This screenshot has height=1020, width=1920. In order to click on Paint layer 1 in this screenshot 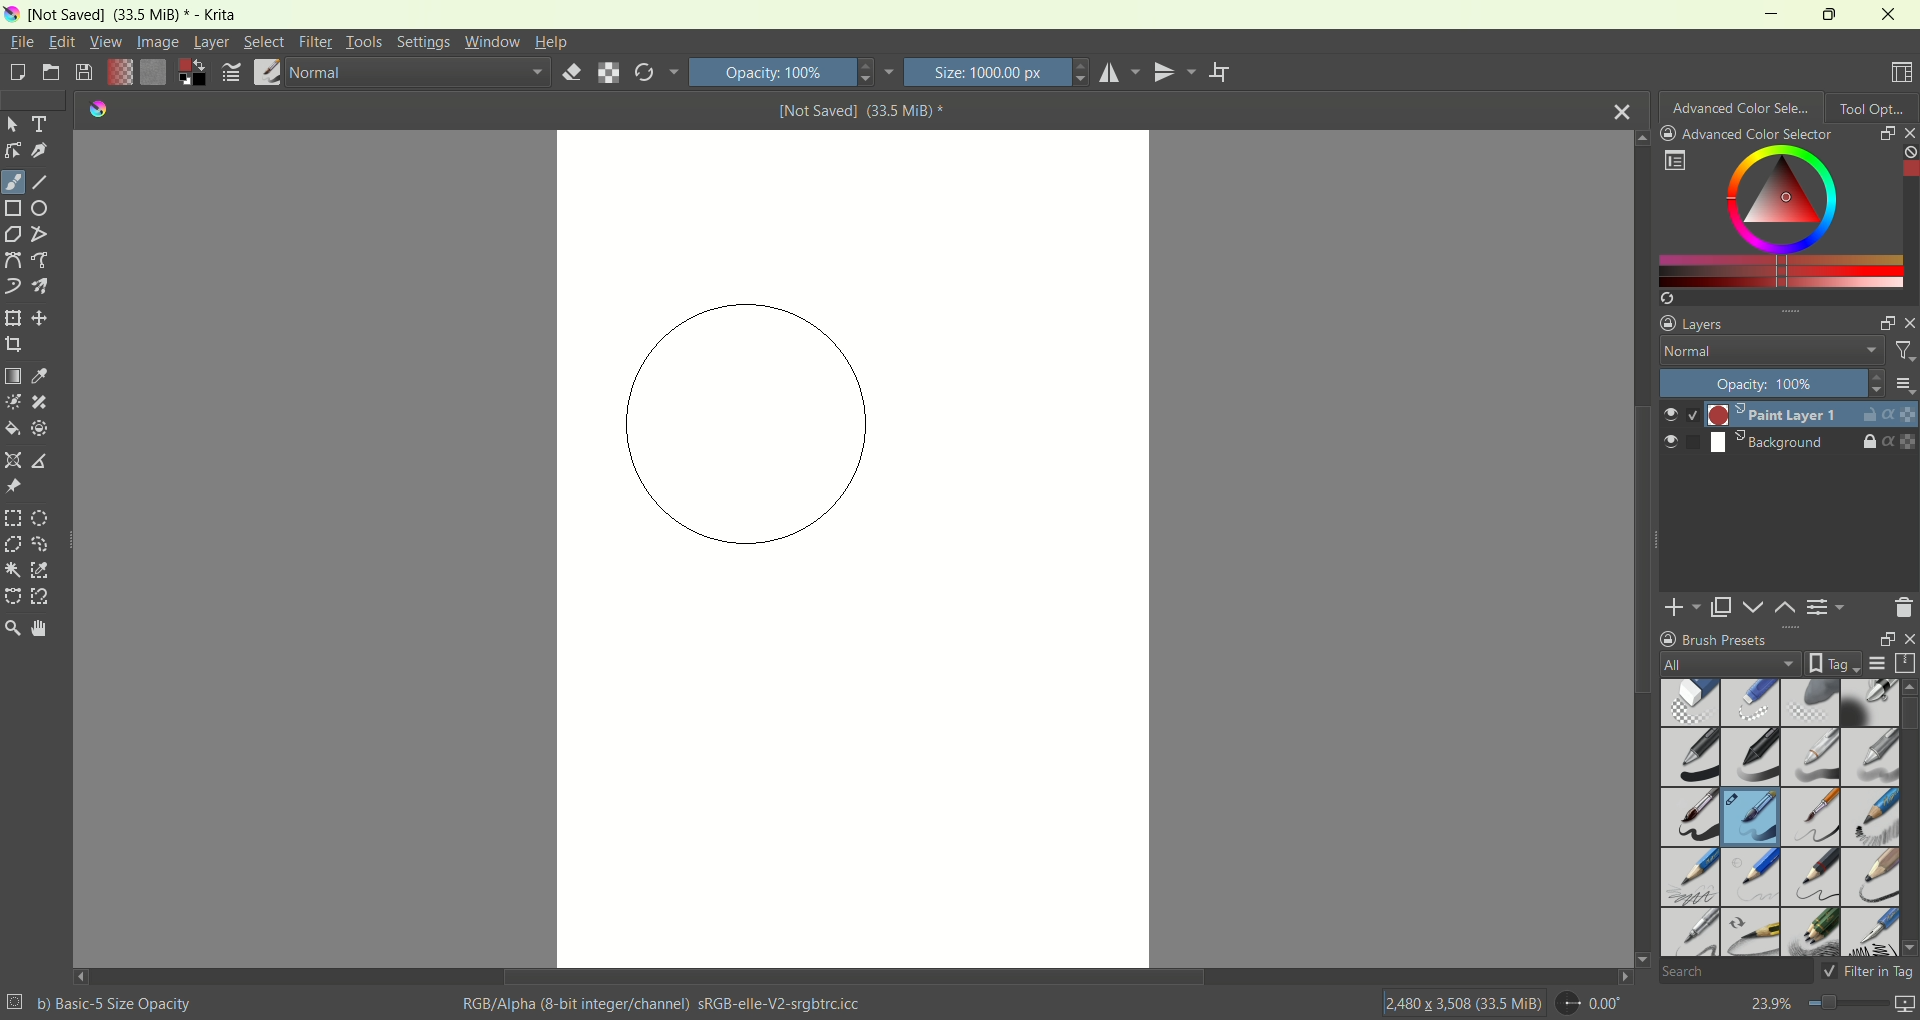, I will do `click(1750, 414)`.